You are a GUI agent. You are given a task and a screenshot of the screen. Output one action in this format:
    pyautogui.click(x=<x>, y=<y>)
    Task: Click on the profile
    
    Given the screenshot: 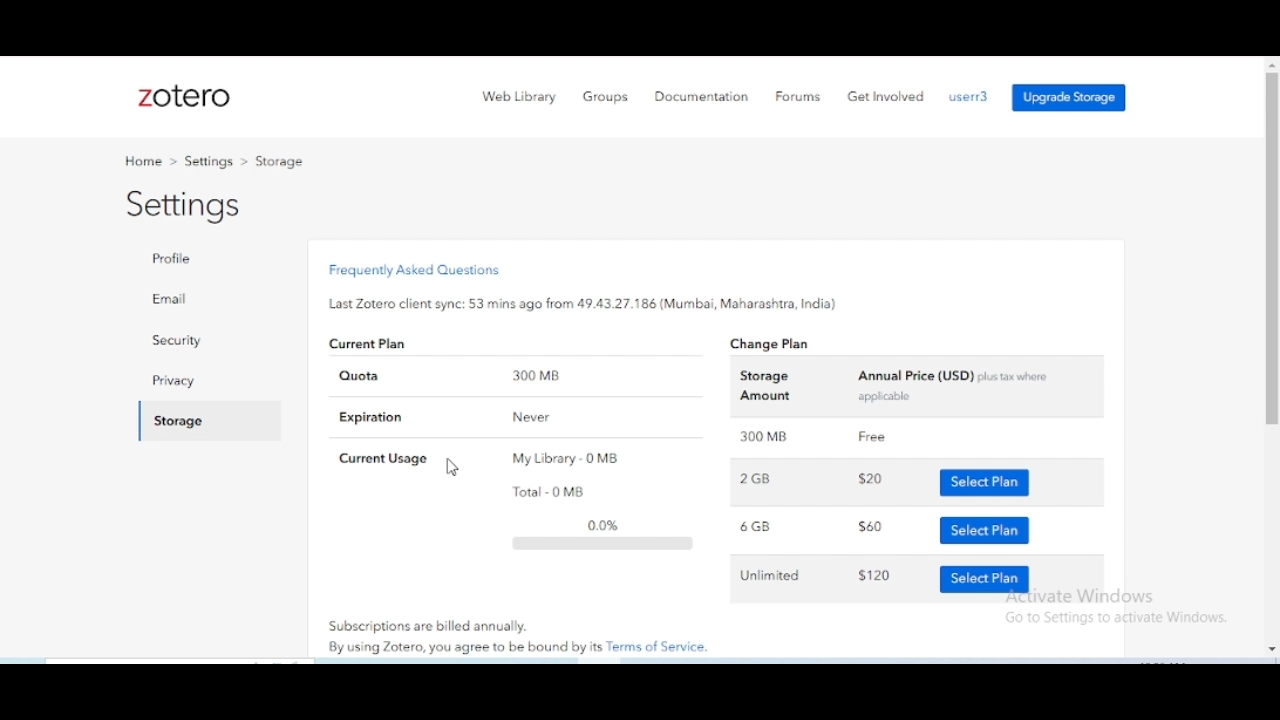 What is the action you would take?
    pyautogui.click(x=206, y=259)
    